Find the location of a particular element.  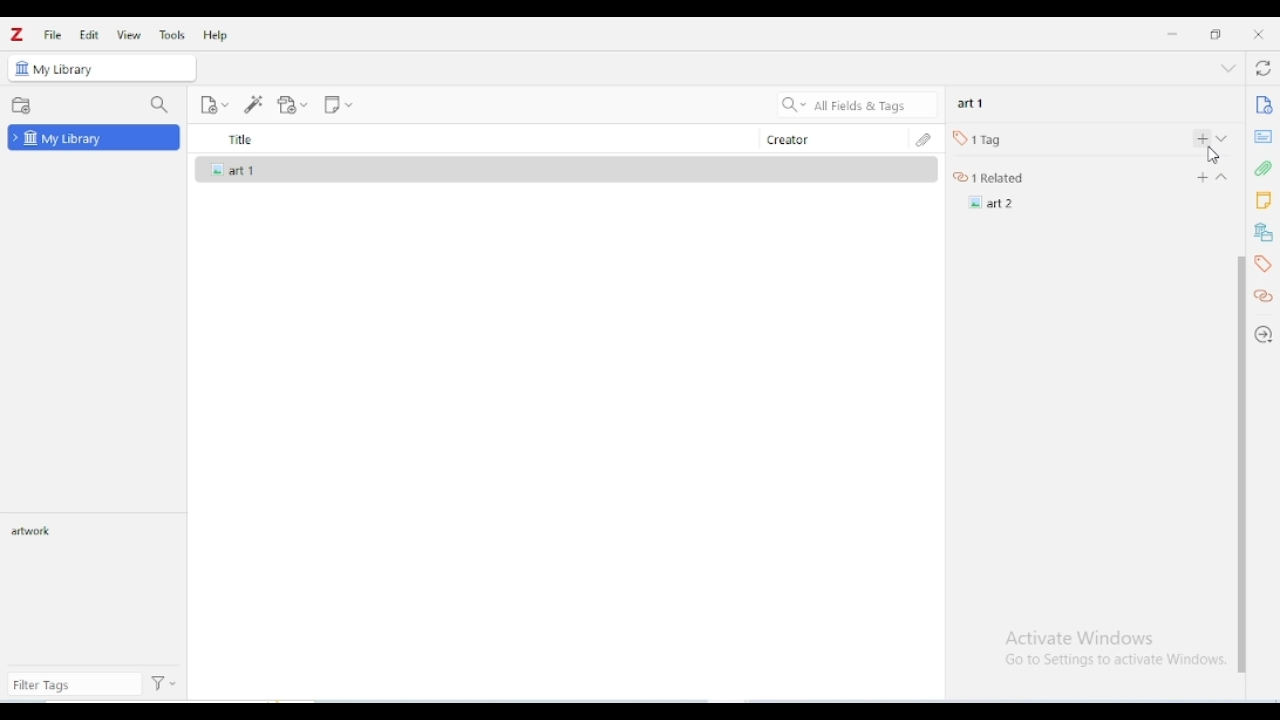

add is located at coordinates (1198, 143).